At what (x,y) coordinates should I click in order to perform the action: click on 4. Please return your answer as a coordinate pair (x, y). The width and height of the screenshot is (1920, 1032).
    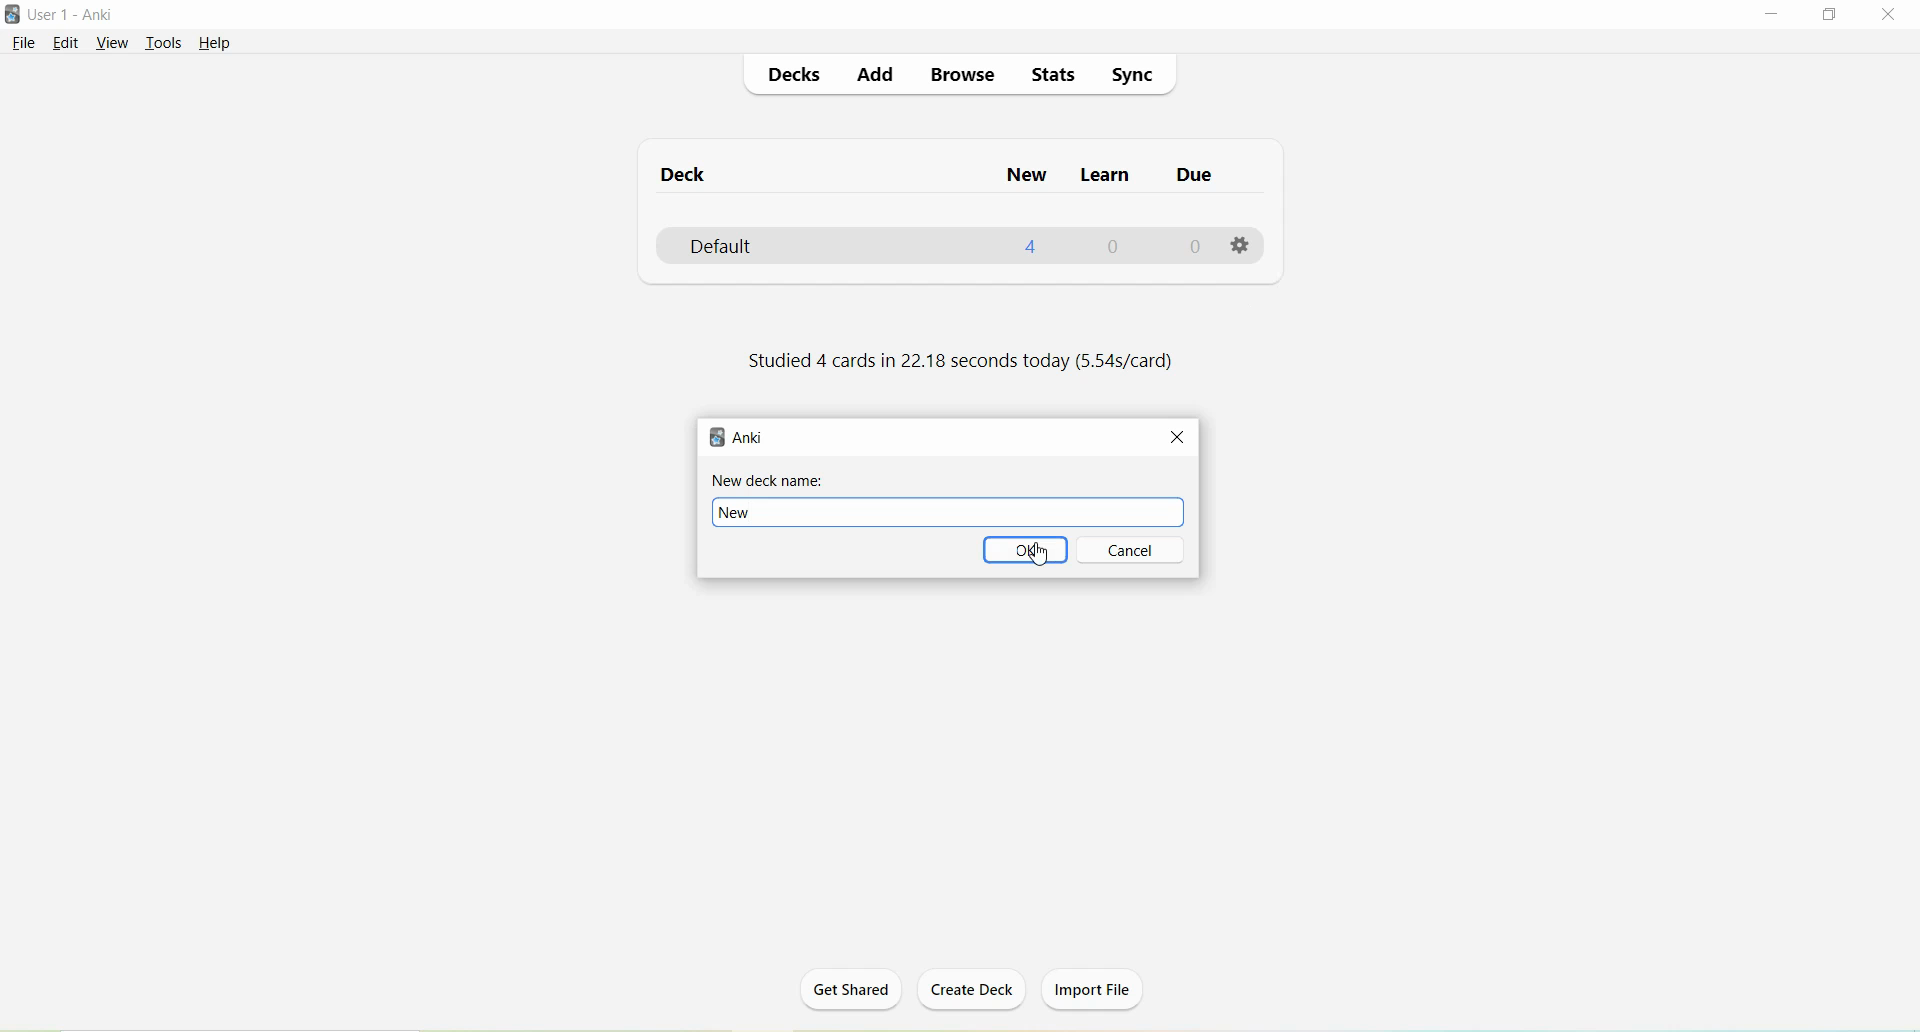
    Looking at the image, I should click on (1032, 247).